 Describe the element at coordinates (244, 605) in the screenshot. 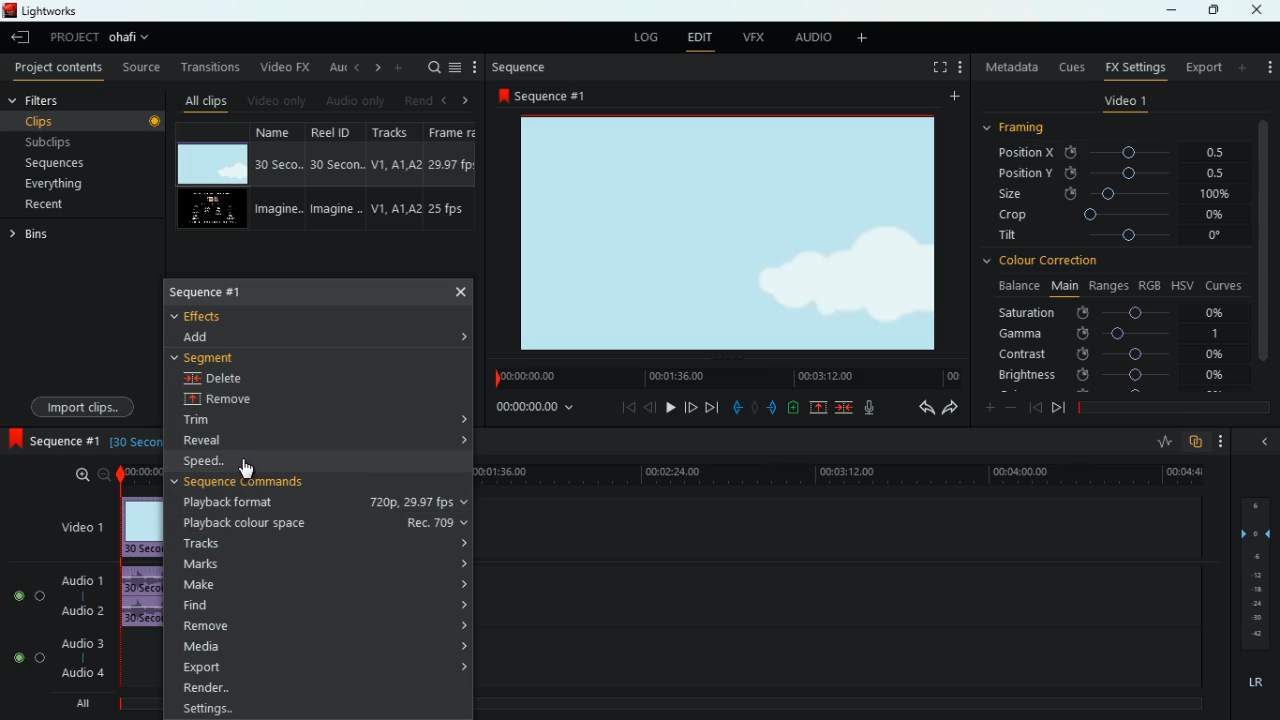

I see `find` at that location.